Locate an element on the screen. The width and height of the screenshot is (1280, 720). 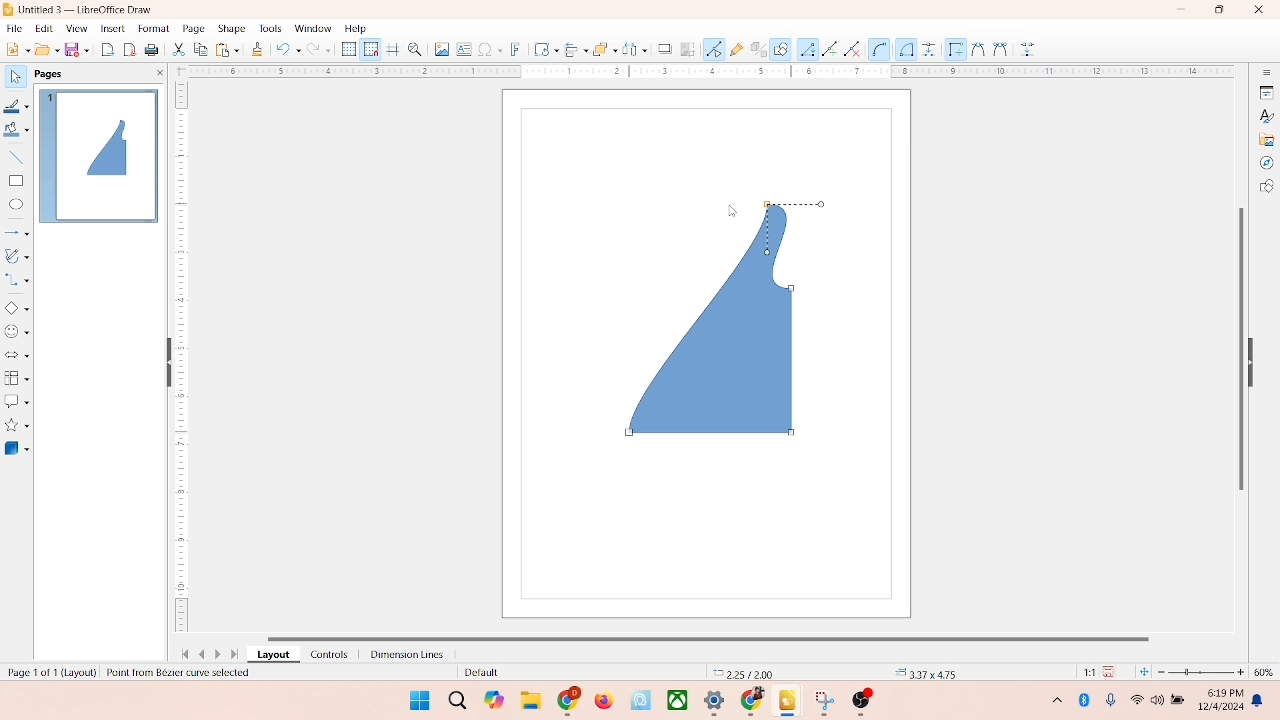
Freeform line tool is located at coordinates (830, 49).